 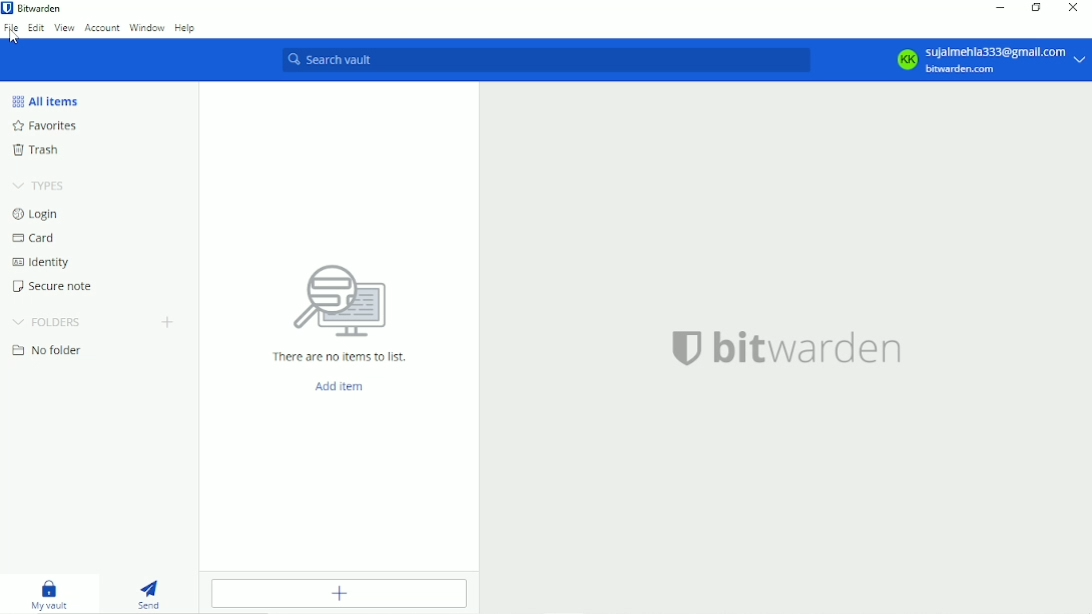 I want to click on View, so click(x=63, y=27).